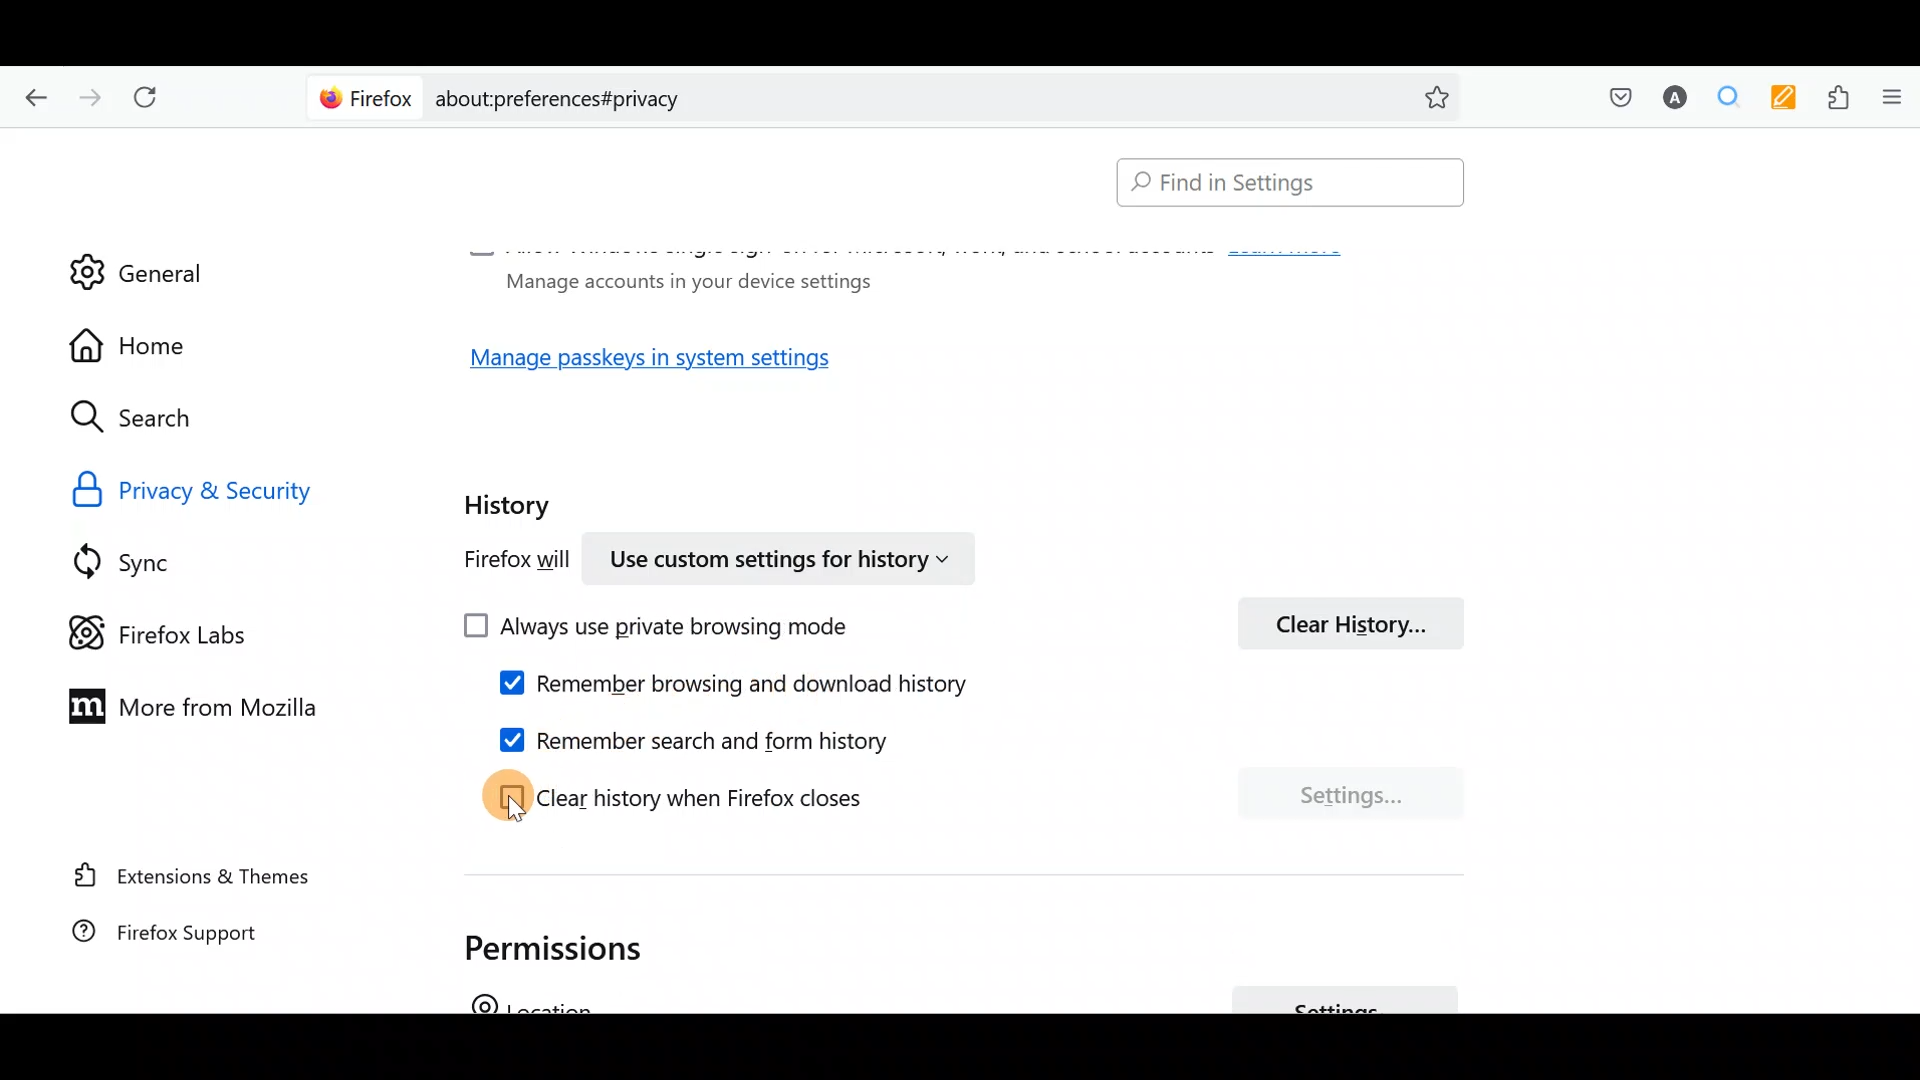 The width and height of the screenshot is (1920, 1080). Describe the element at coordinates (679, 628) in the screenshot. I see `Always use private browsing mode` at that location.